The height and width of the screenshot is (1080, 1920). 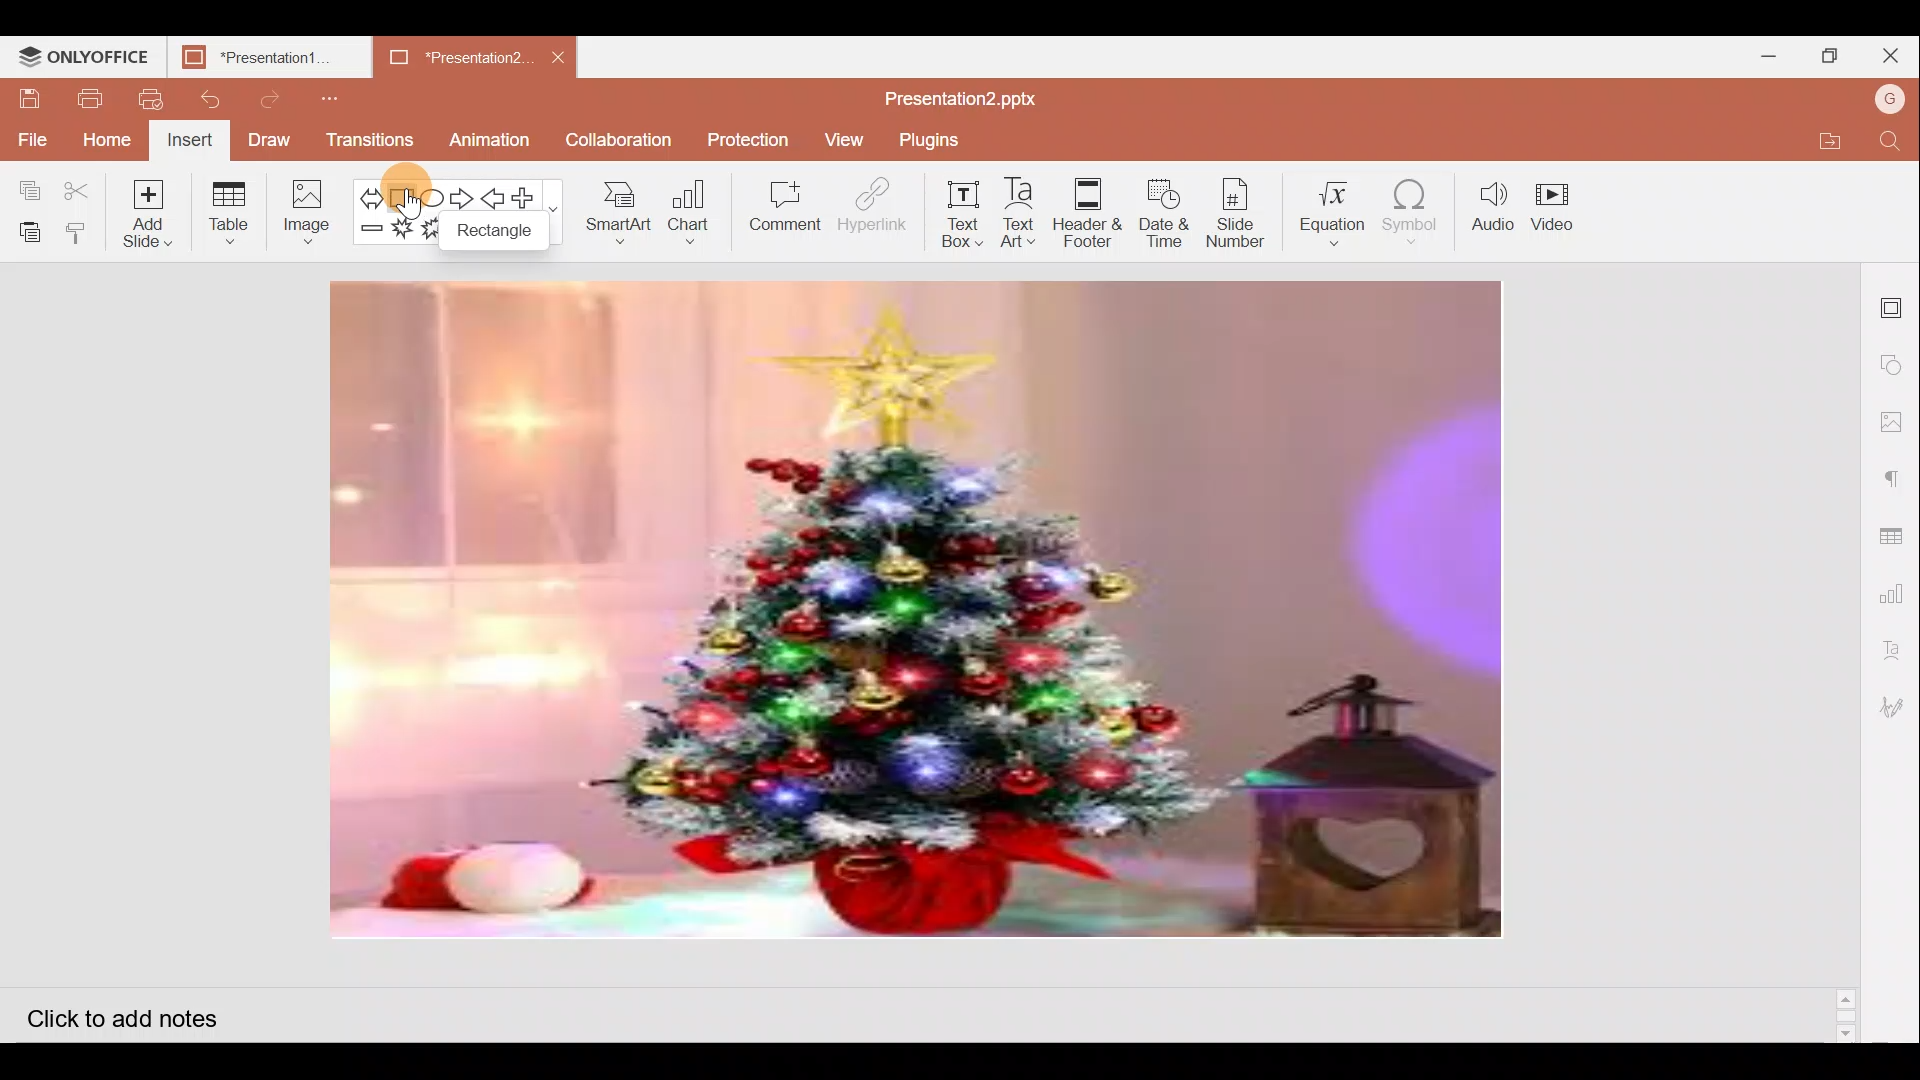 I want to click on Home, so click(x=108, y=138).